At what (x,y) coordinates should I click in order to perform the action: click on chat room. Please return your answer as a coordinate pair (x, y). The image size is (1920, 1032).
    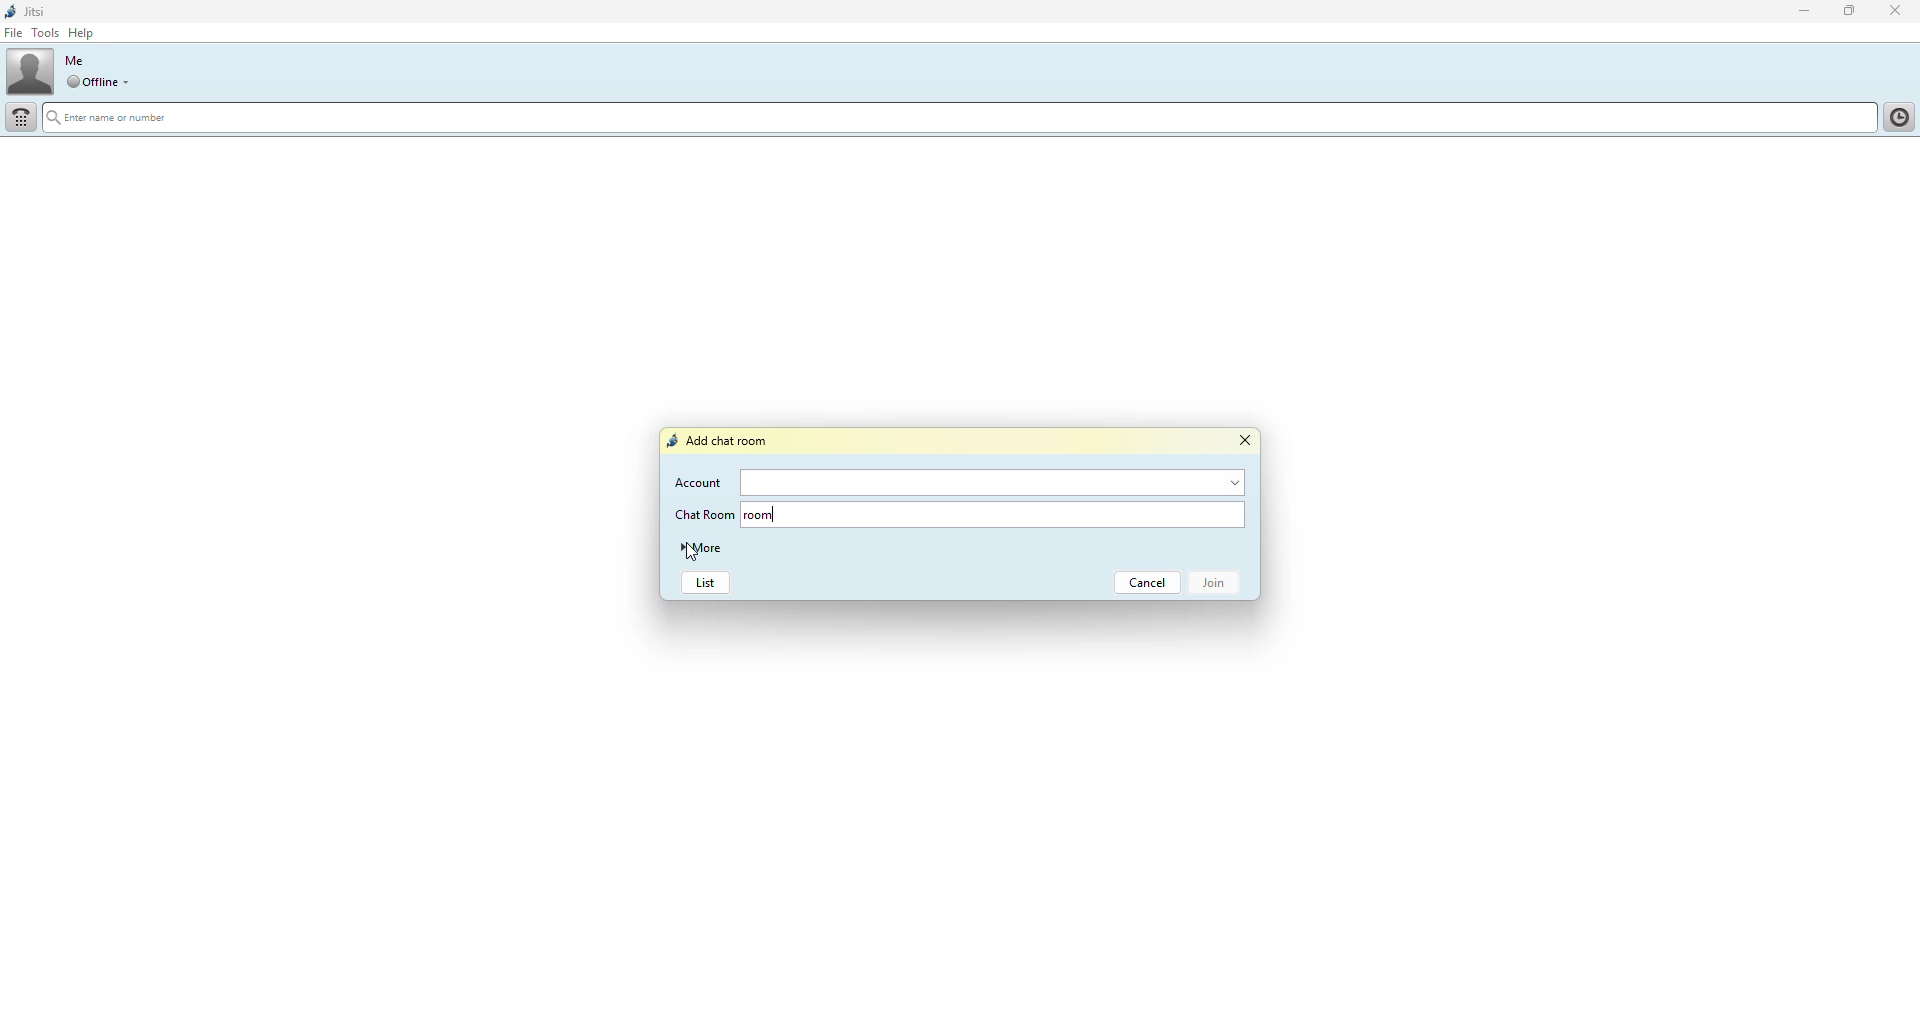
    Looking at the image, I should click on (1026, 515).